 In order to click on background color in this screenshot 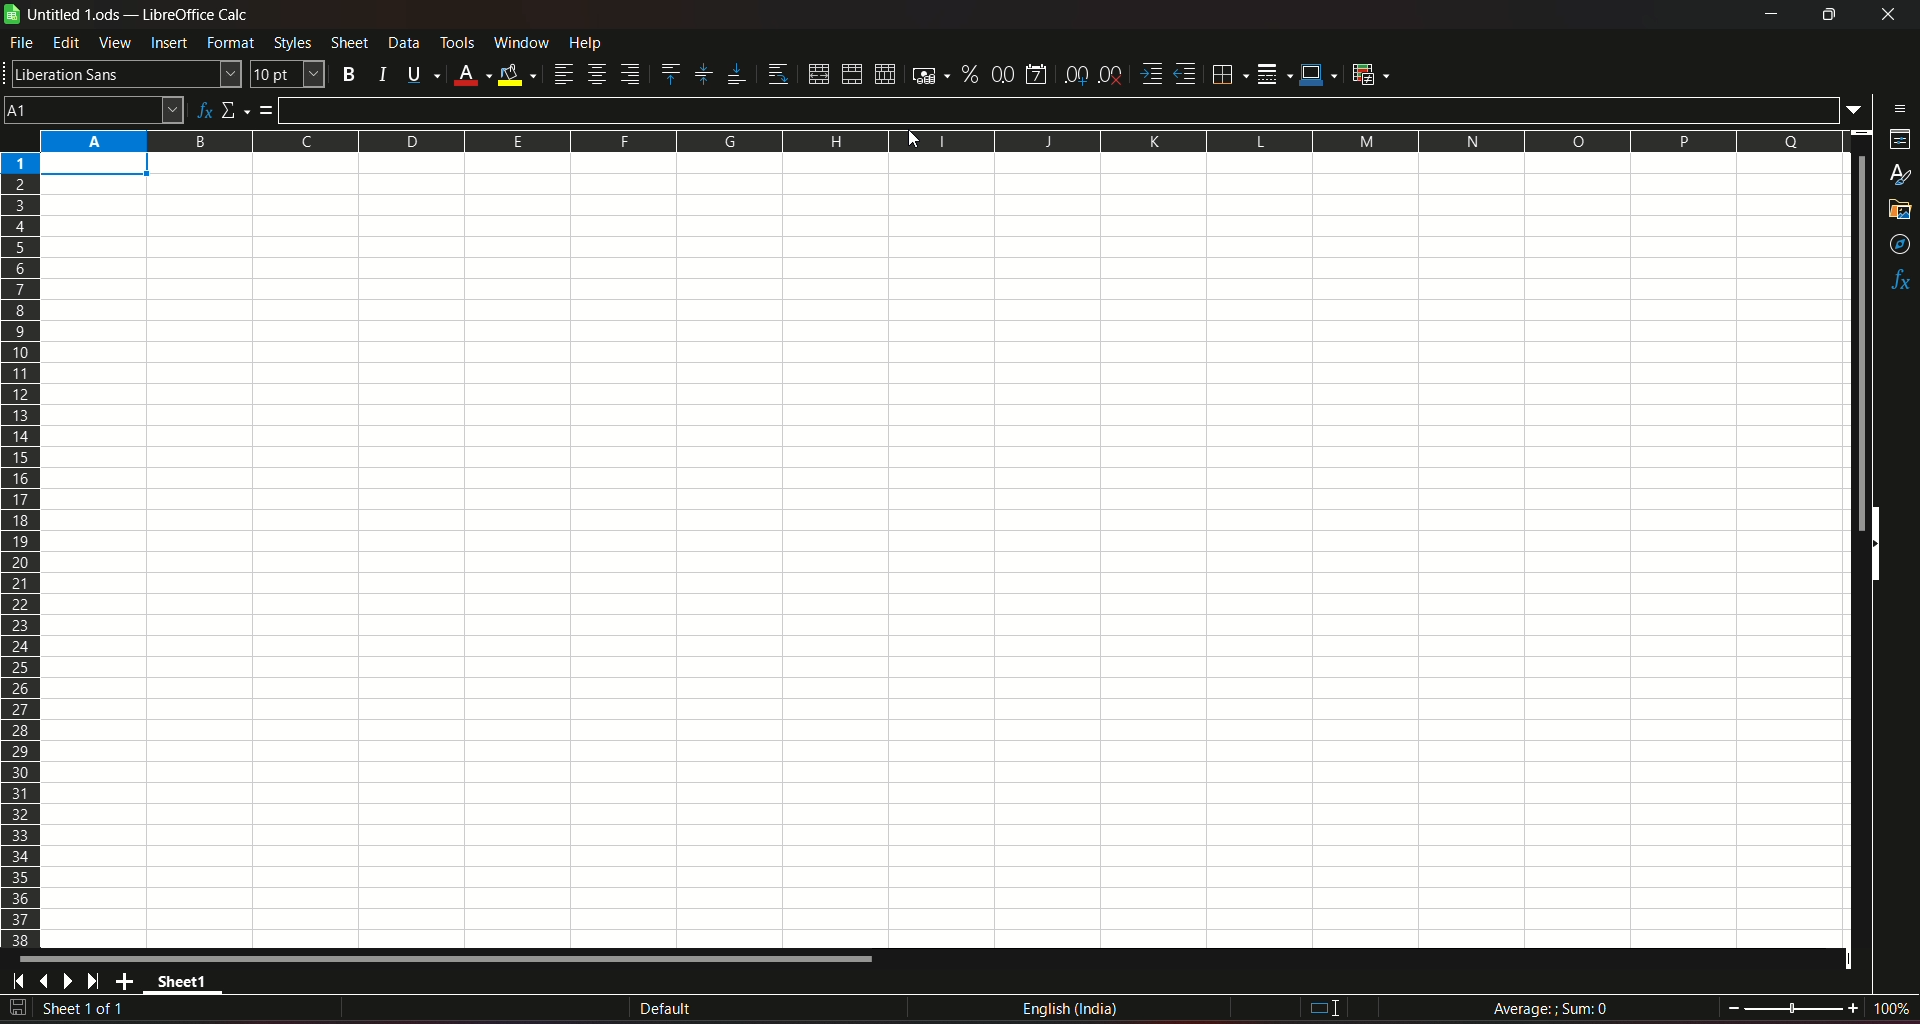, I will do `click(517, 73)`.